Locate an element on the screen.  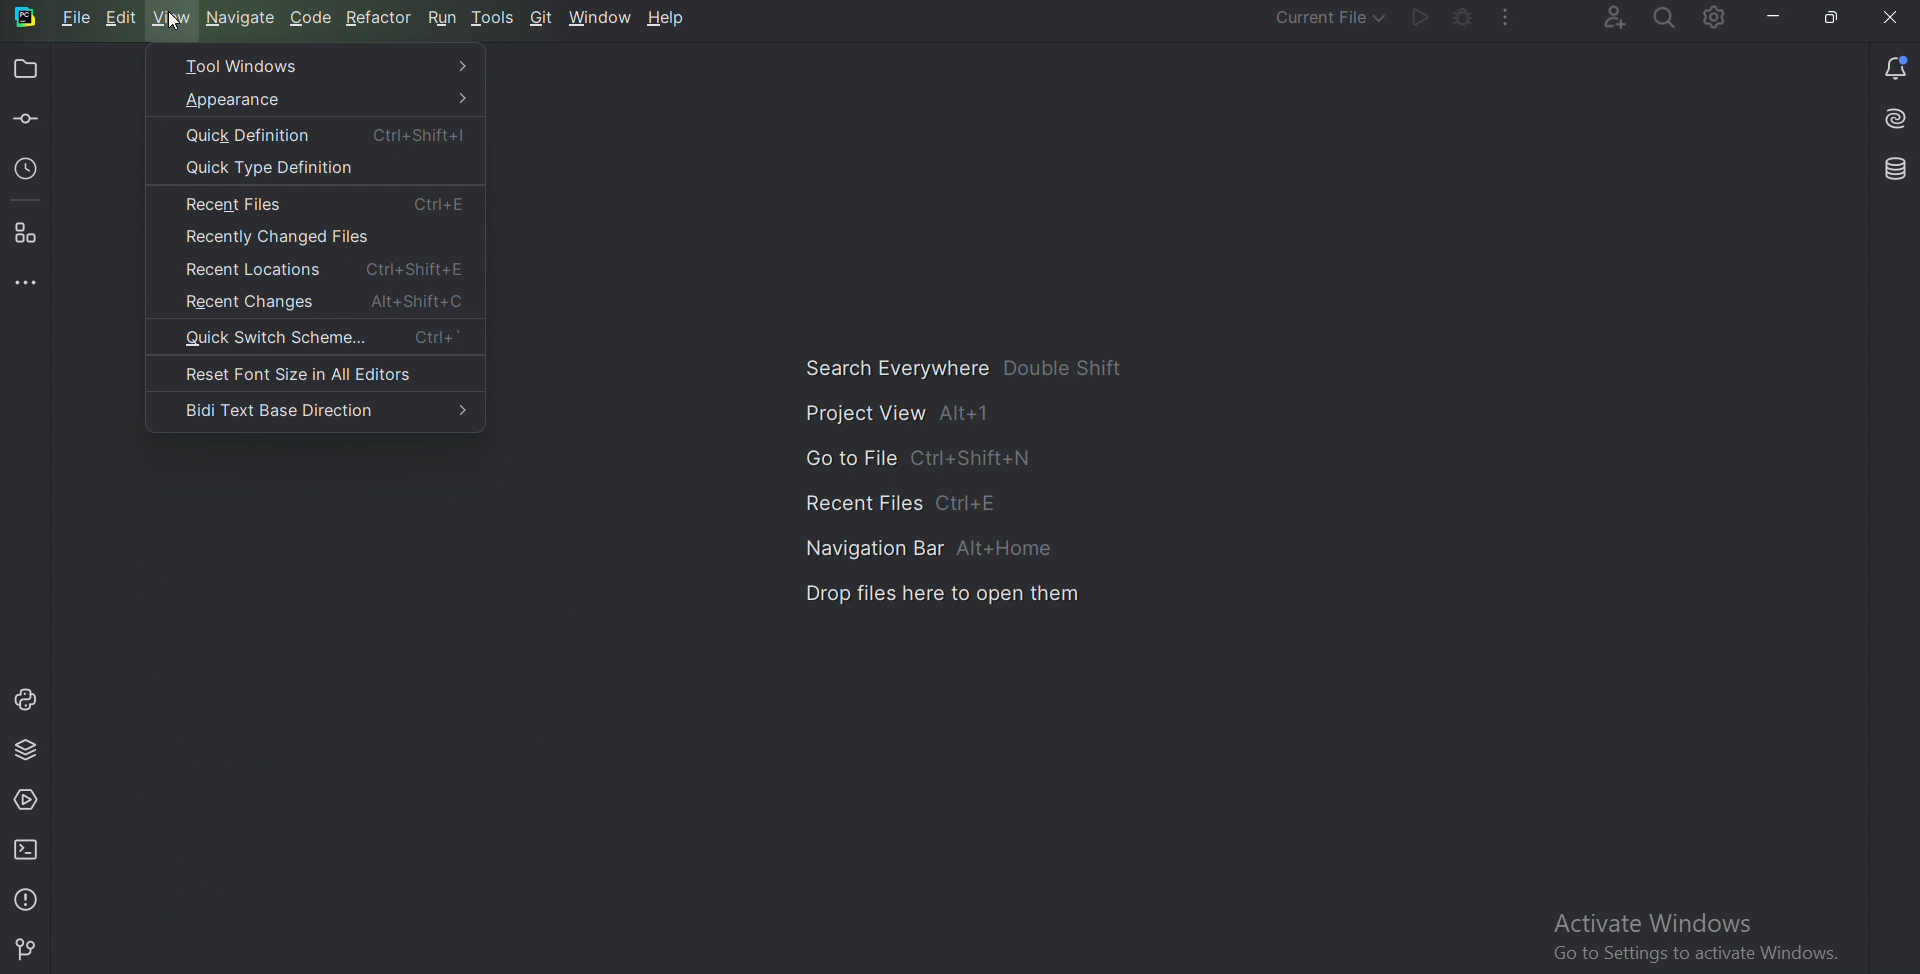
Tool windows is located at coordinates (315, 65).